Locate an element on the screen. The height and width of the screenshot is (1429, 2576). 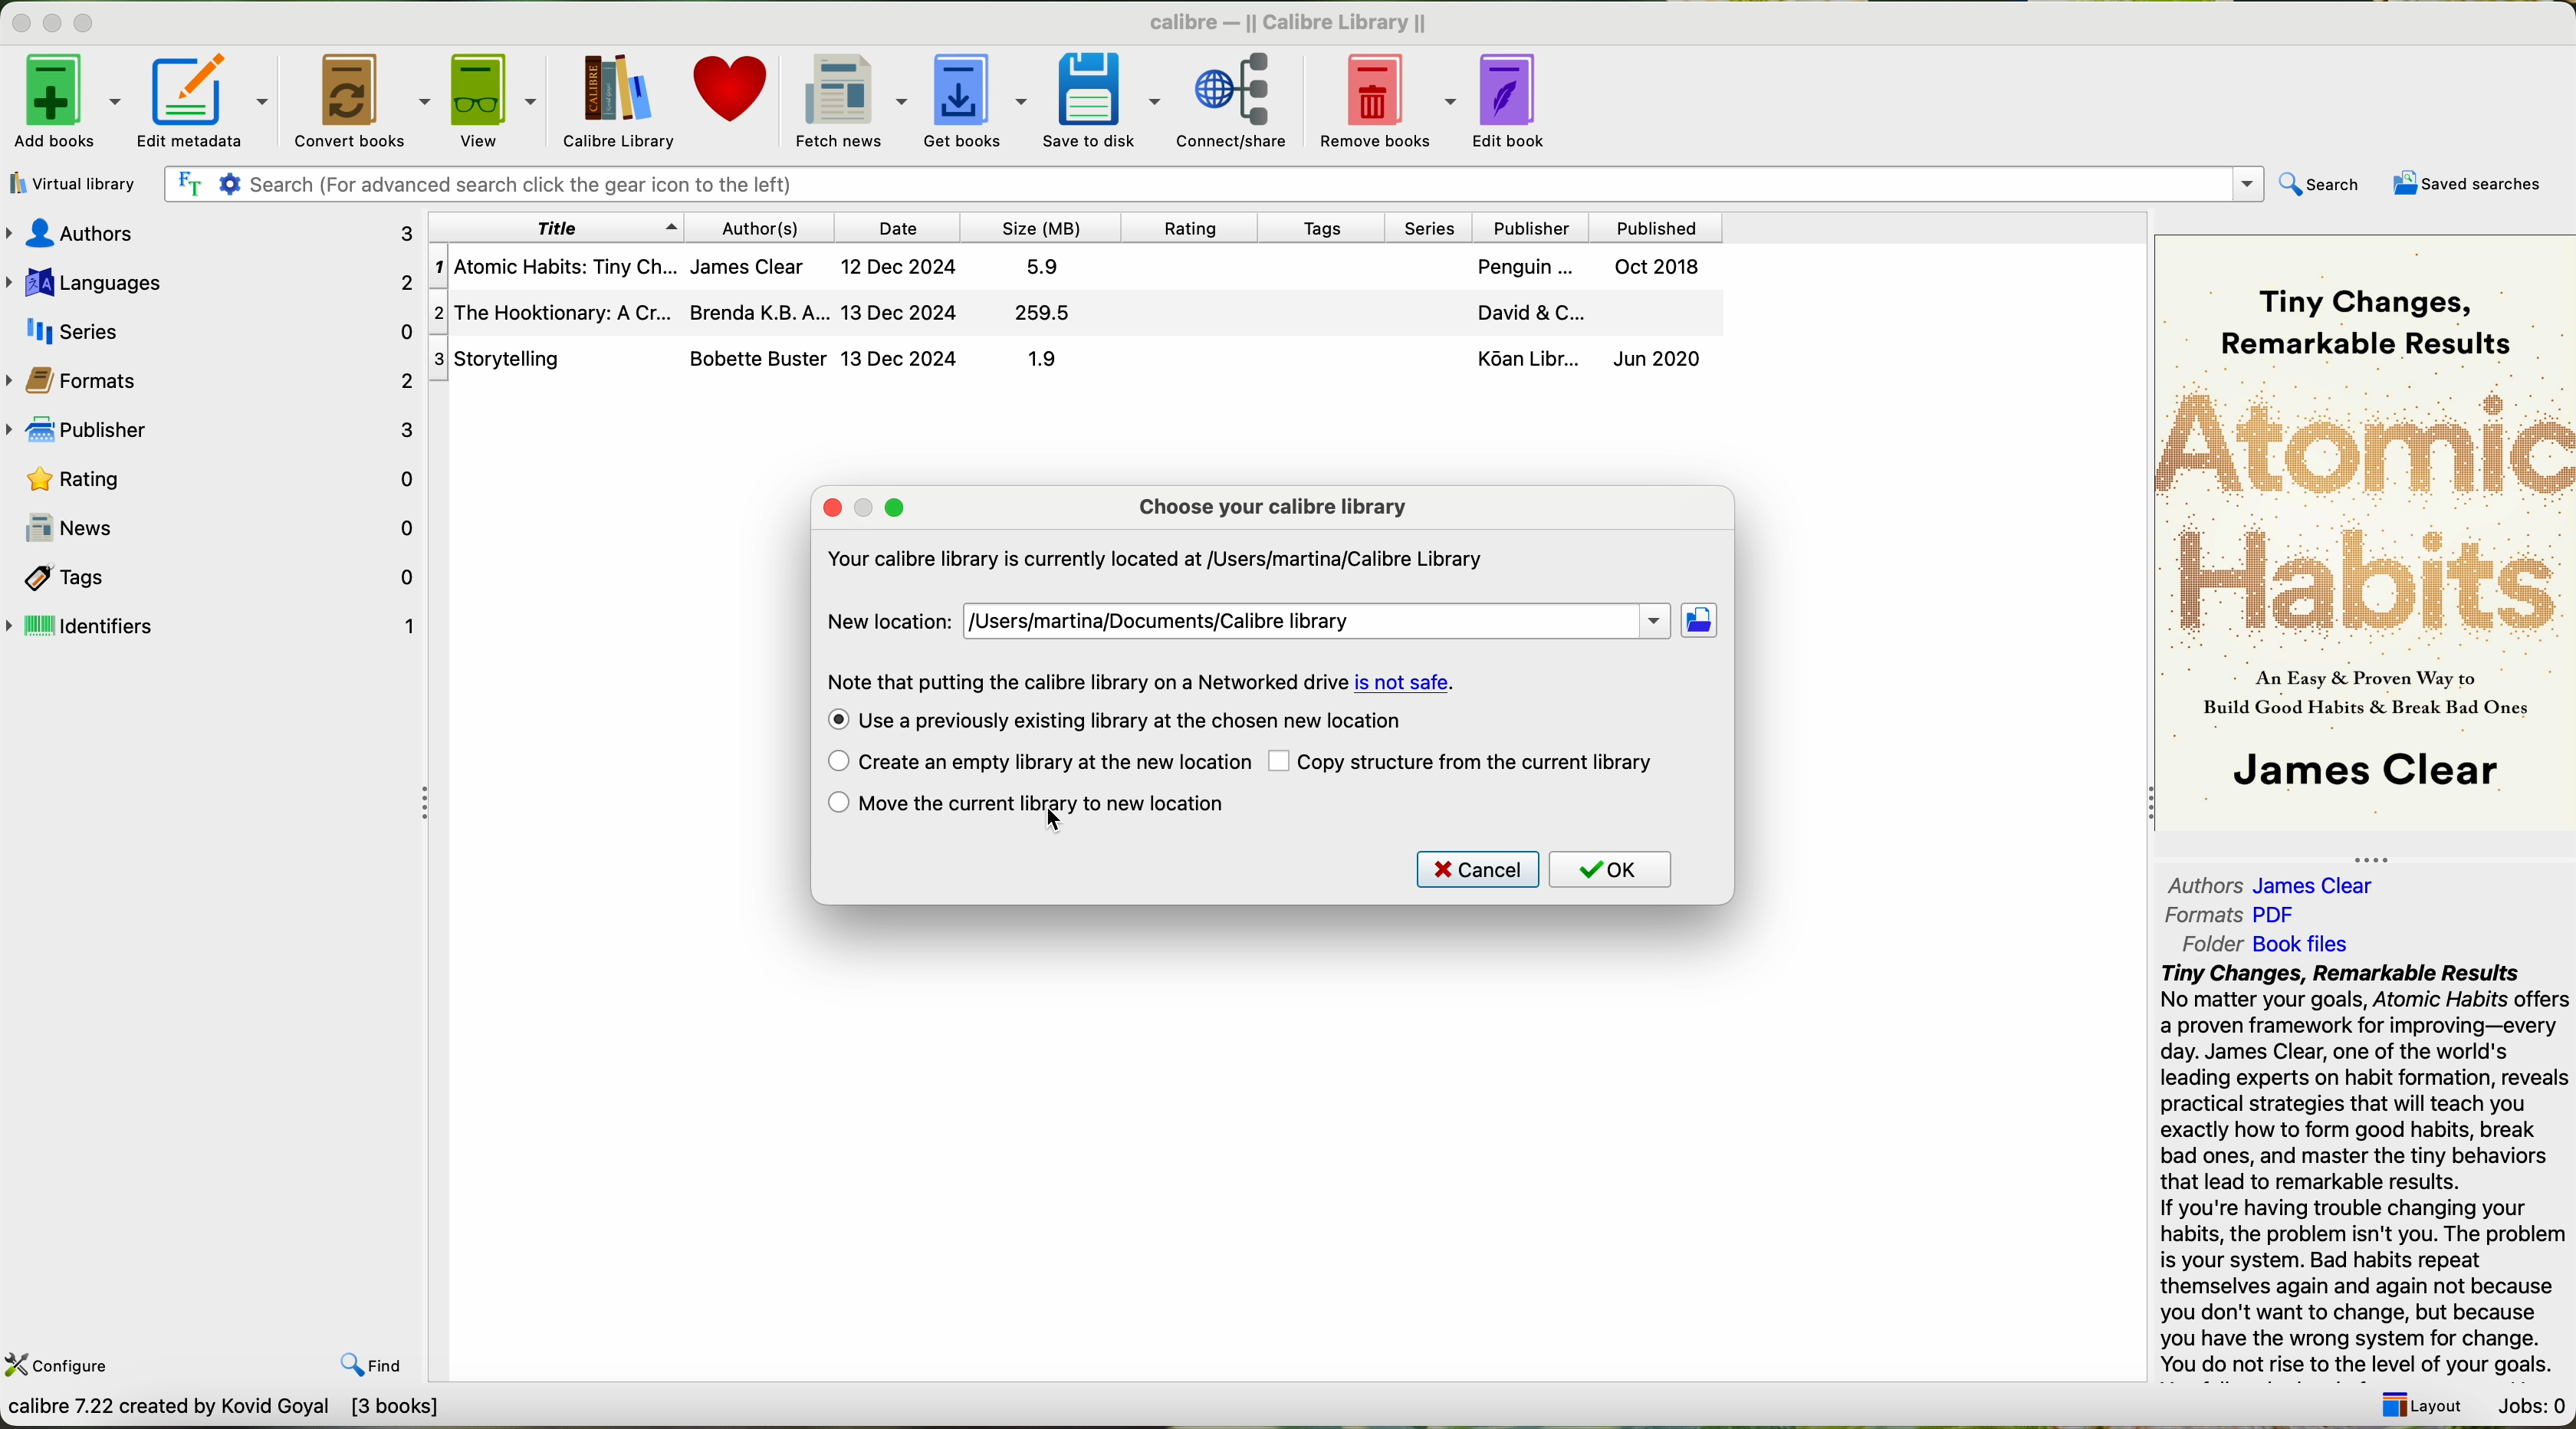
curso is located at coordinates (1057, 822).